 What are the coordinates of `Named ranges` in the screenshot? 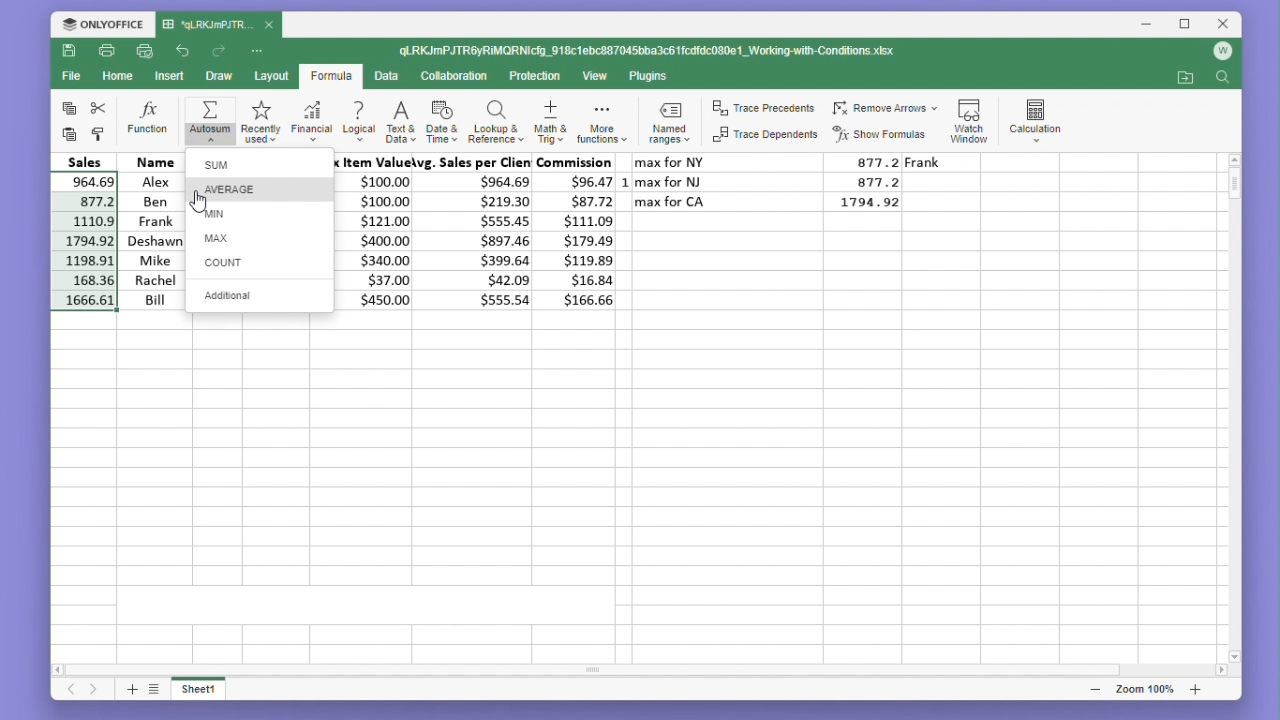 It's located at (673, 121).